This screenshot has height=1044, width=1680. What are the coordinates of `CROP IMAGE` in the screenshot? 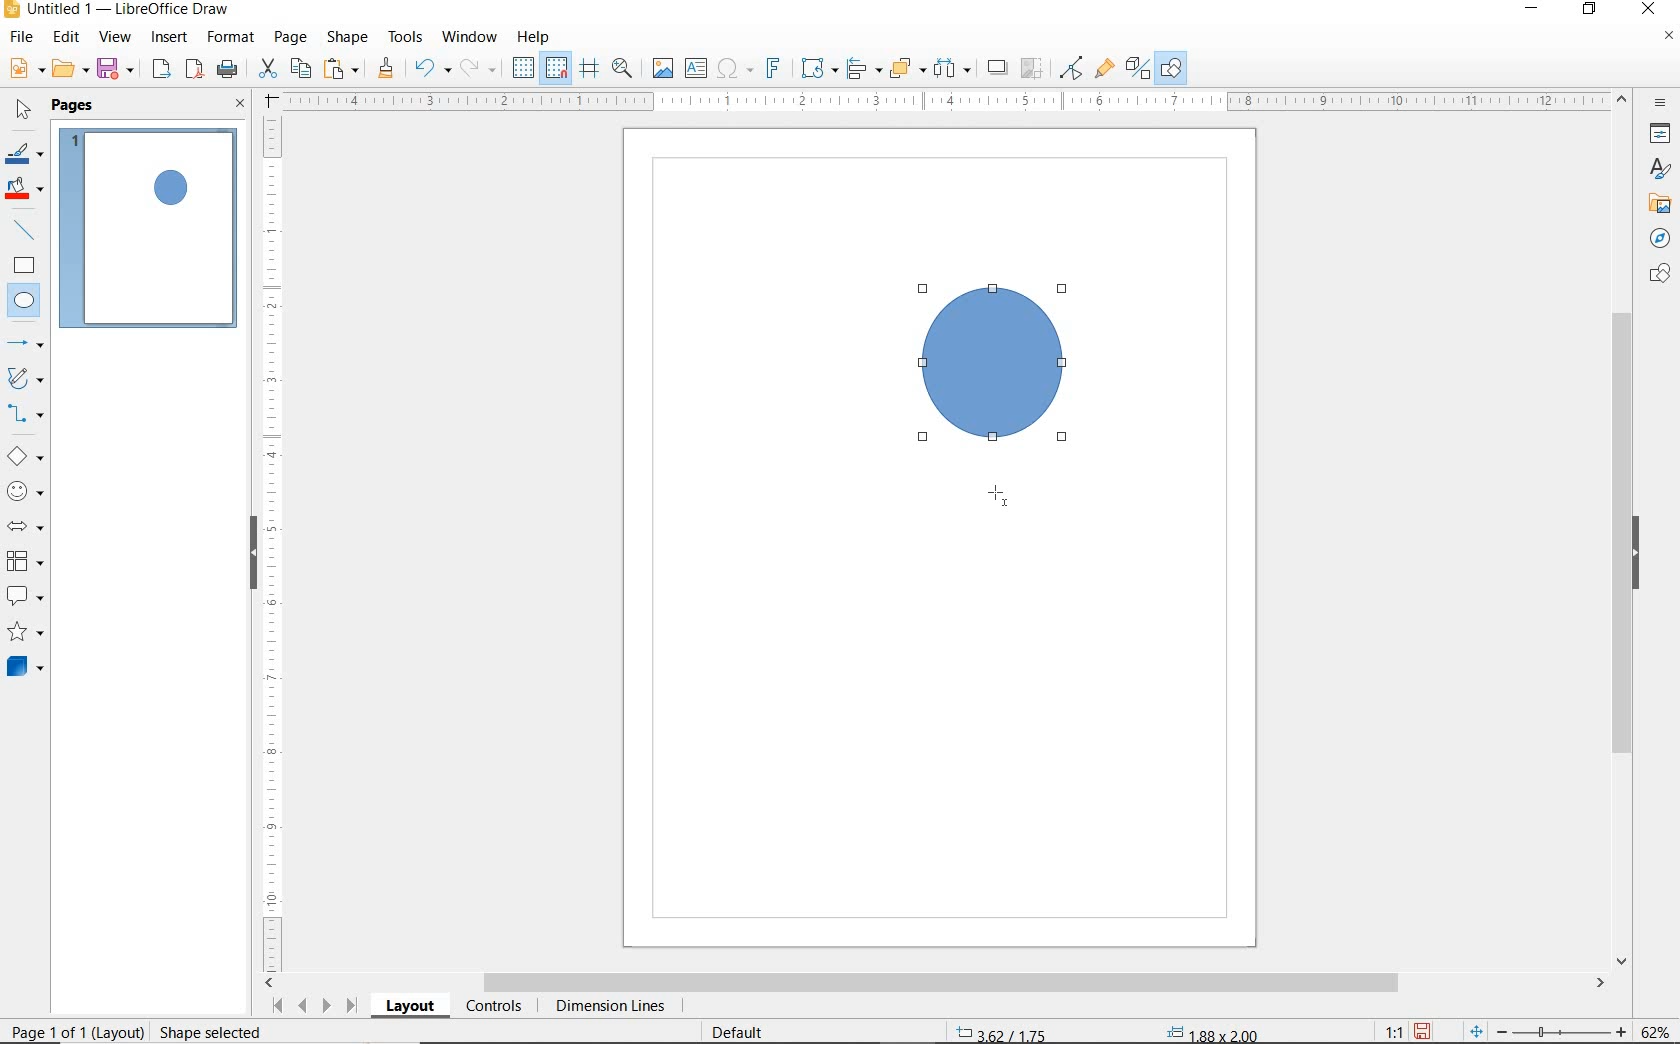 It's located at (1031, 68).